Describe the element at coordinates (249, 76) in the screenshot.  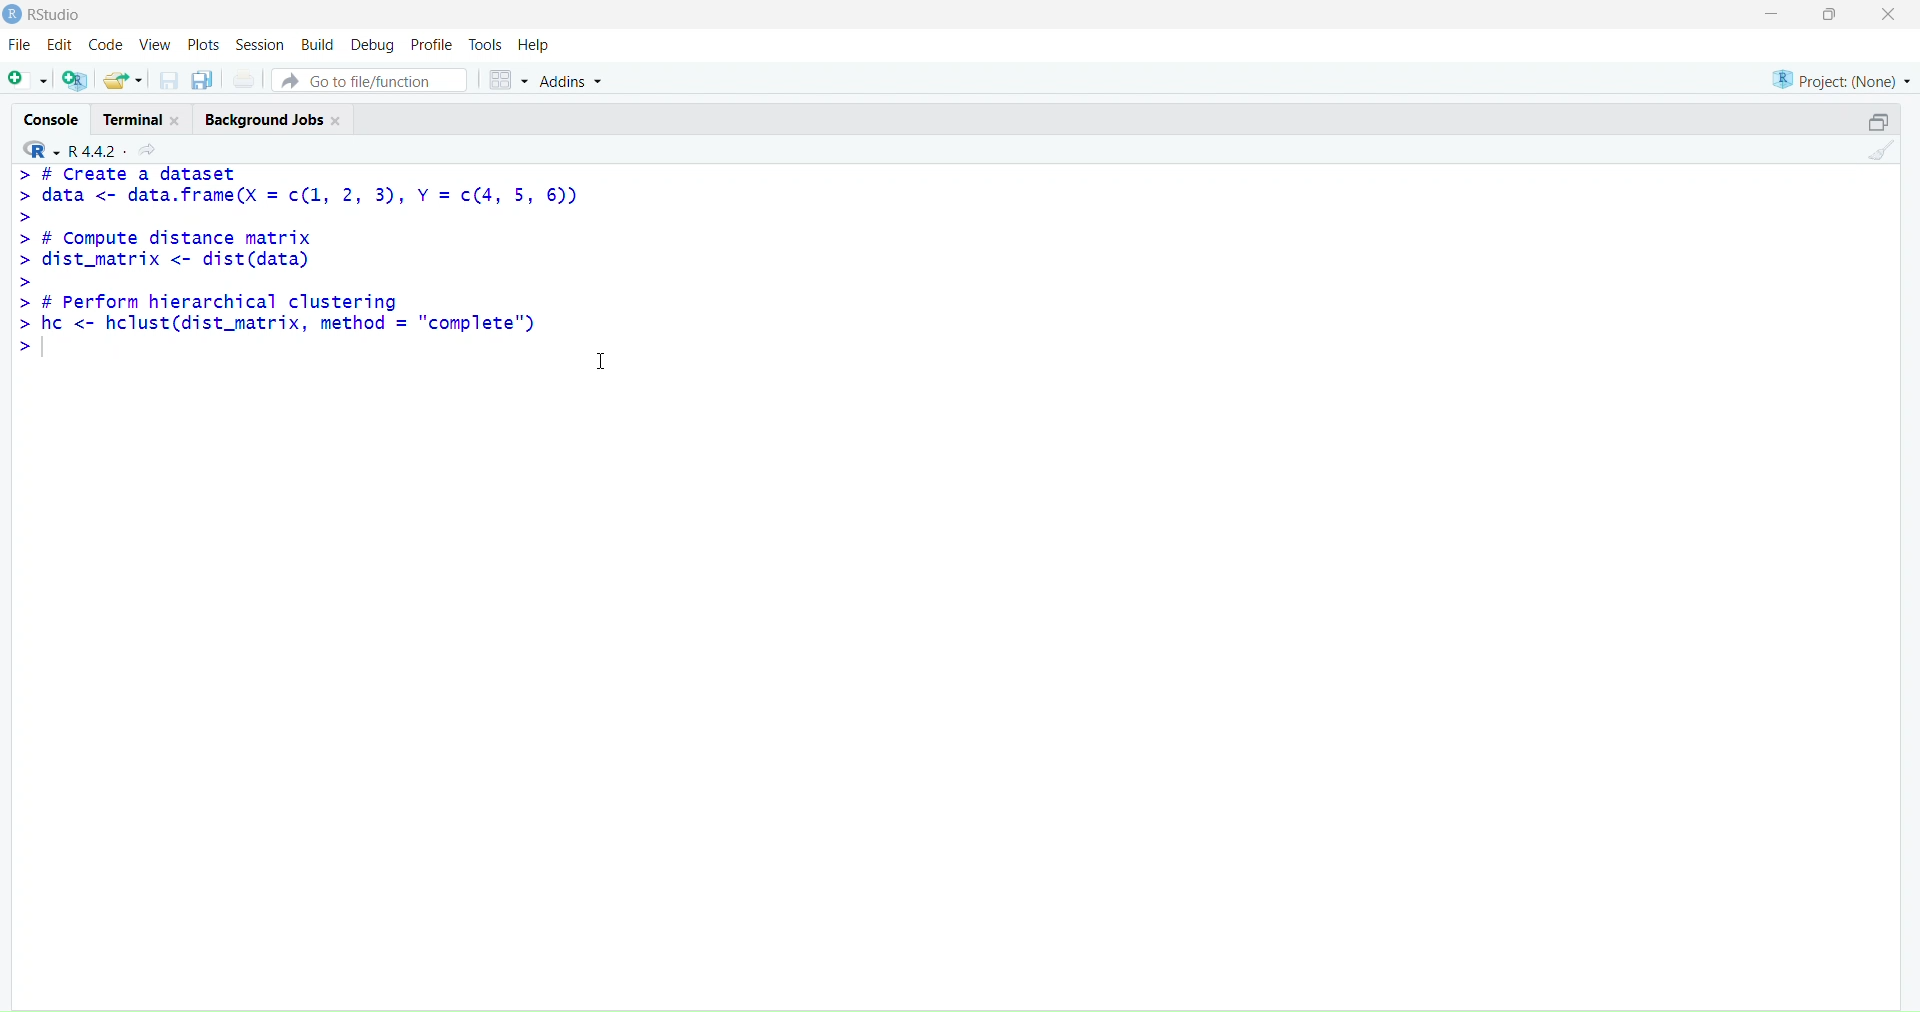
I see `Save all open documents (Ctrl + Alt + S)` at that location.